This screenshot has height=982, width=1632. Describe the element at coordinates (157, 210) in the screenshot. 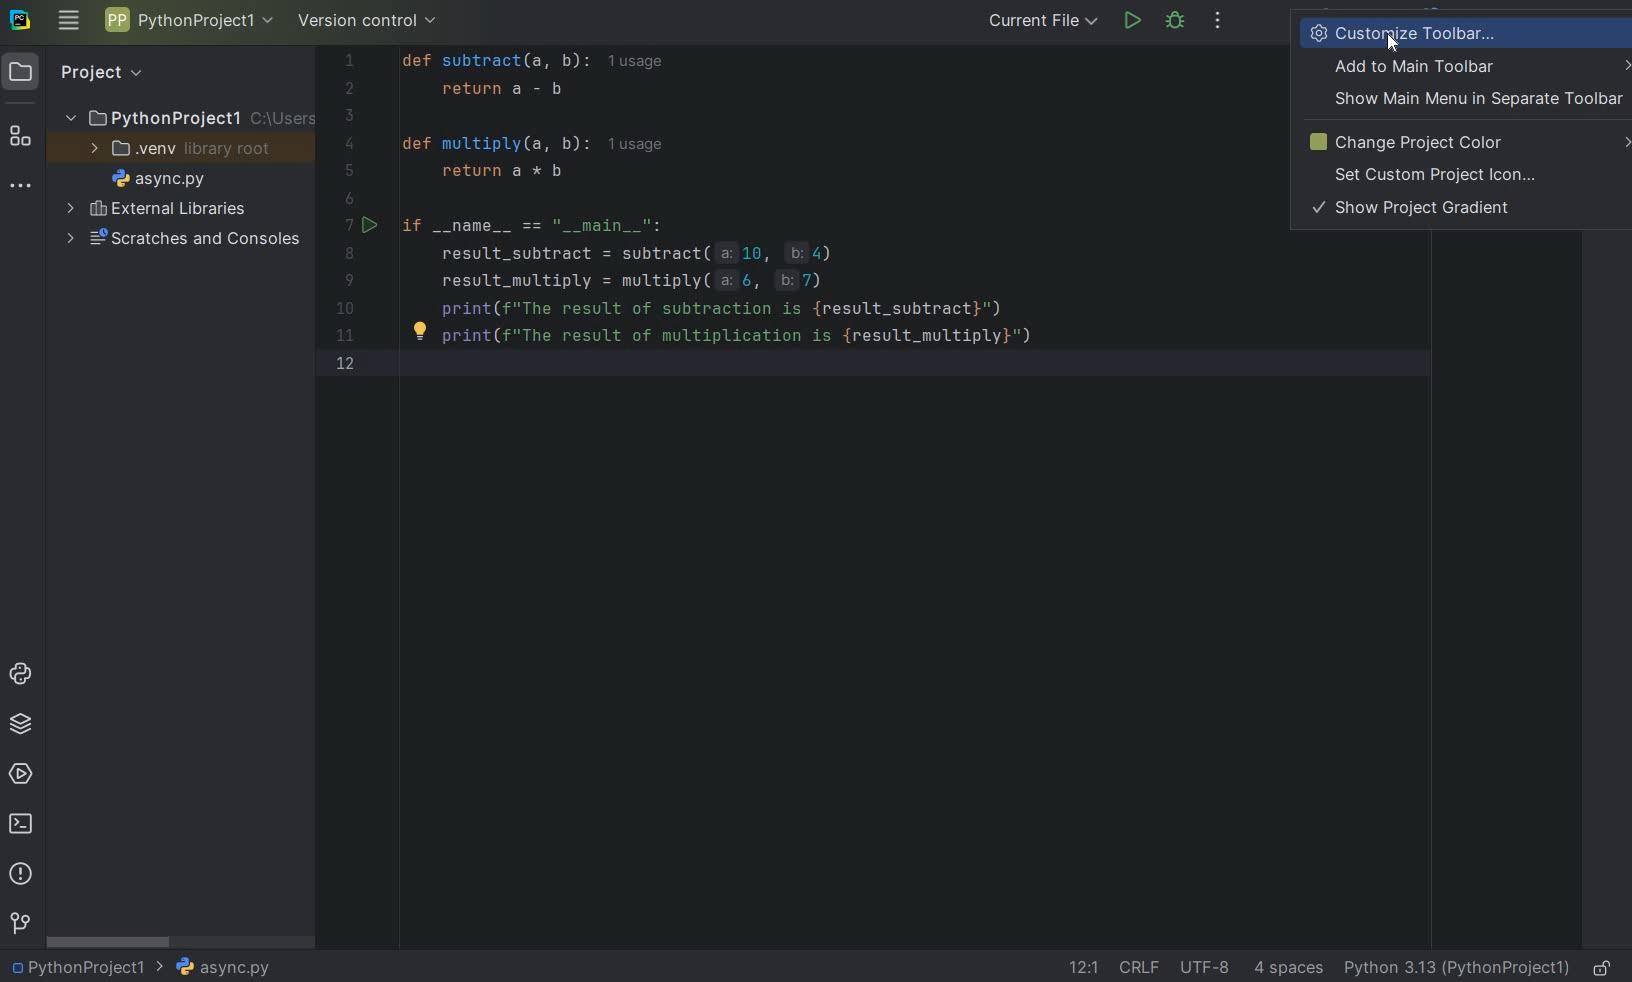

I see `EXTERNAL LIBRARIES` at that location.